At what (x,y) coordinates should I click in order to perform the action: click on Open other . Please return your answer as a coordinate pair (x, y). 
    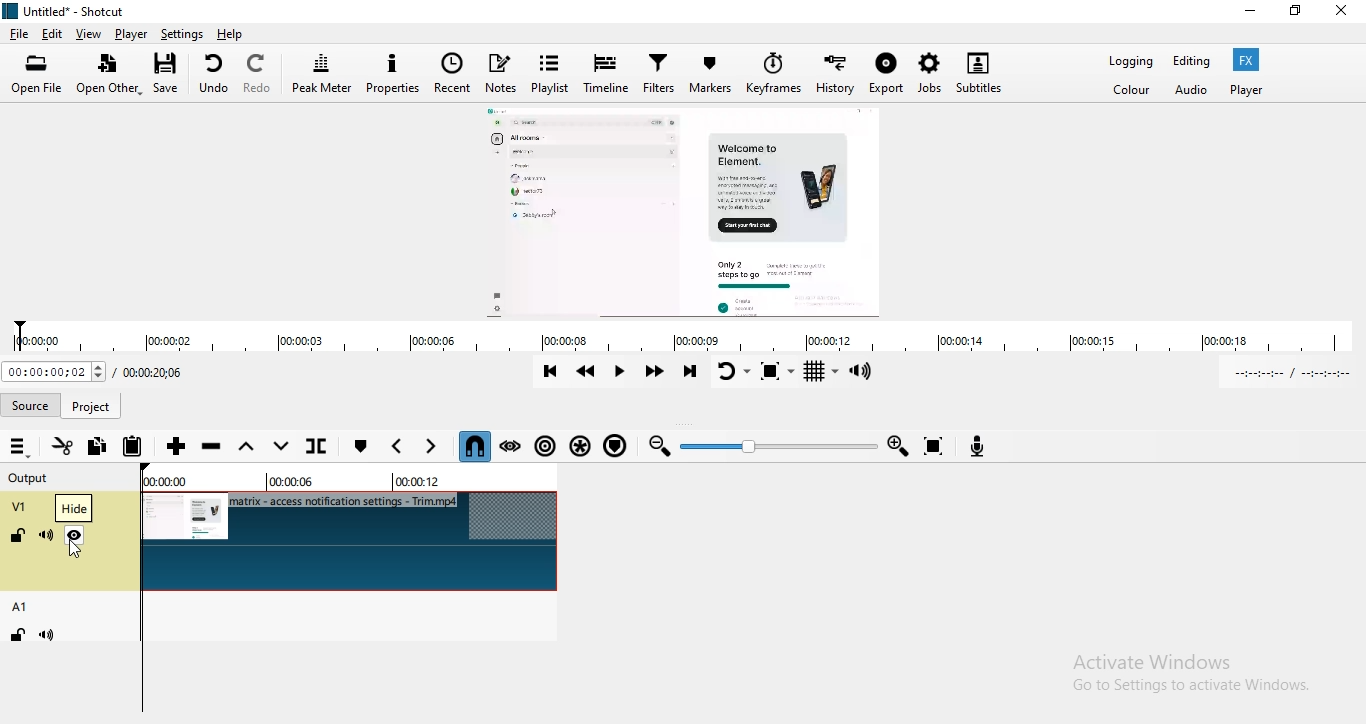
    Looking at the image, I should click on (110, 76).